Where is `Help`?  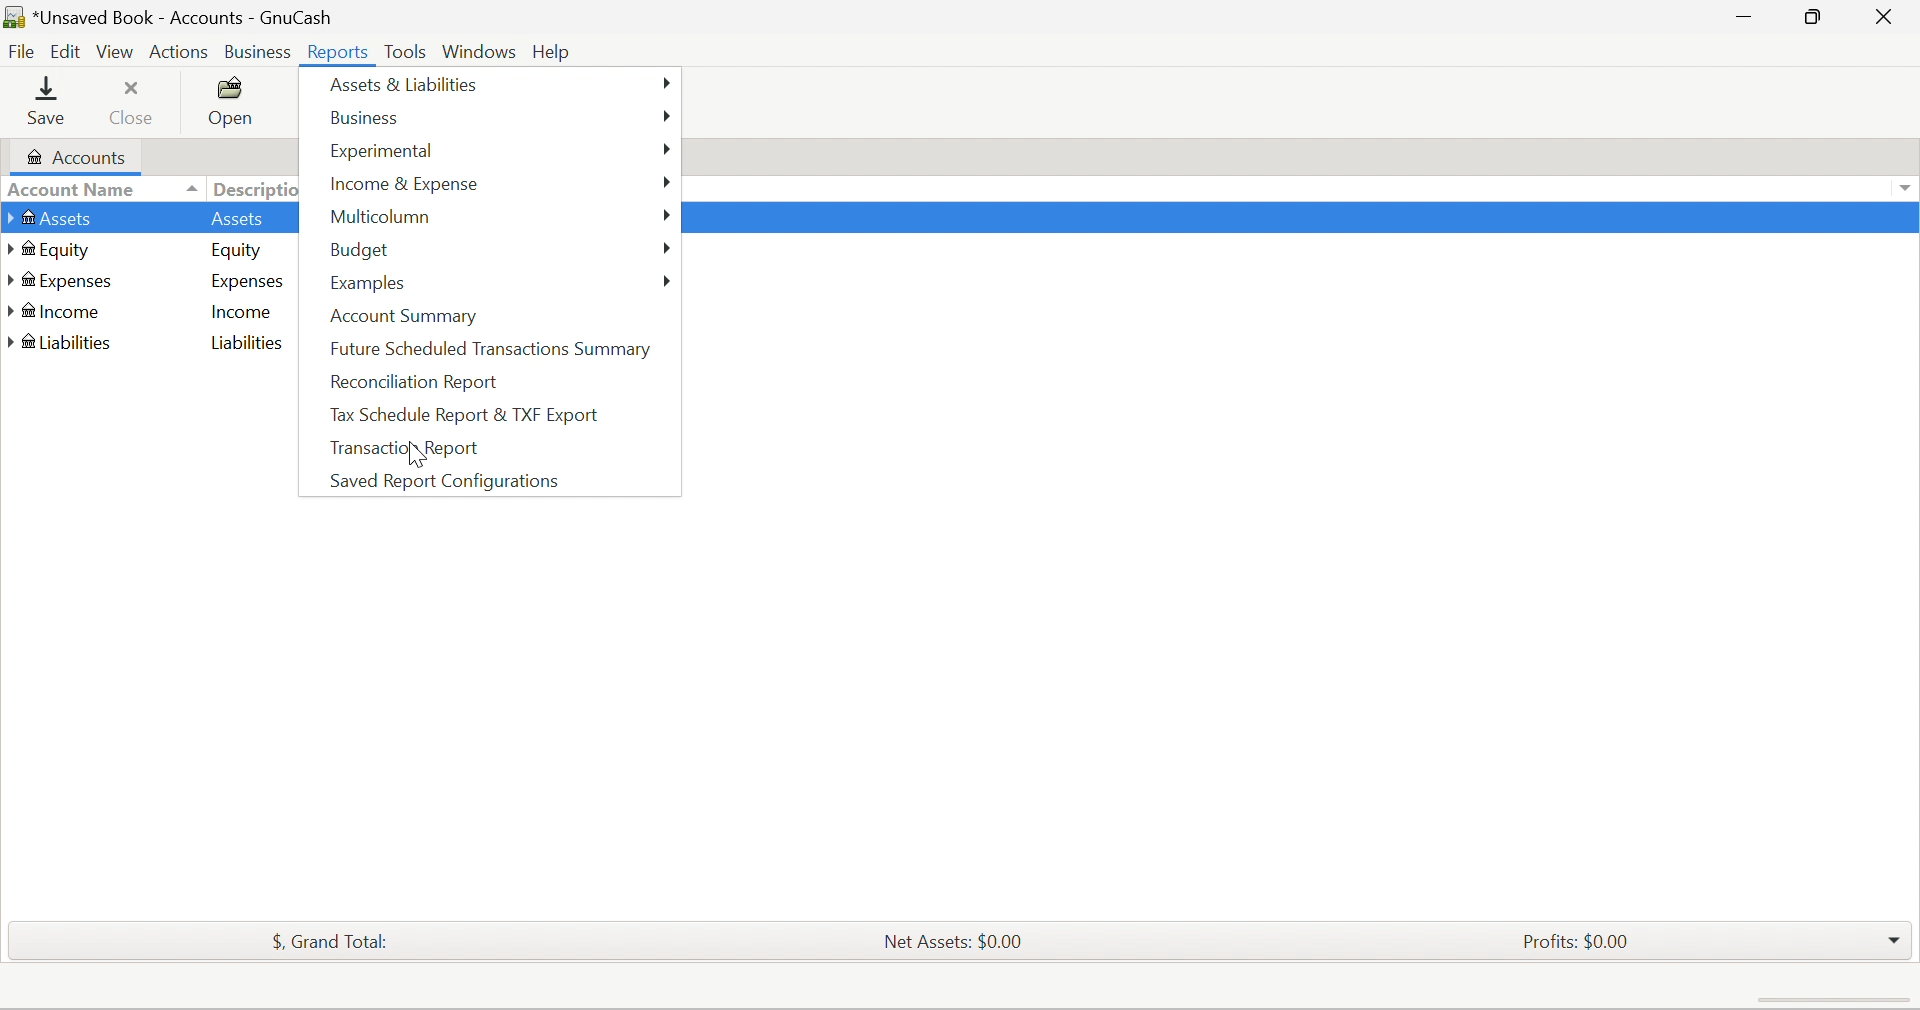
Help is located at coordinates (557, 50).